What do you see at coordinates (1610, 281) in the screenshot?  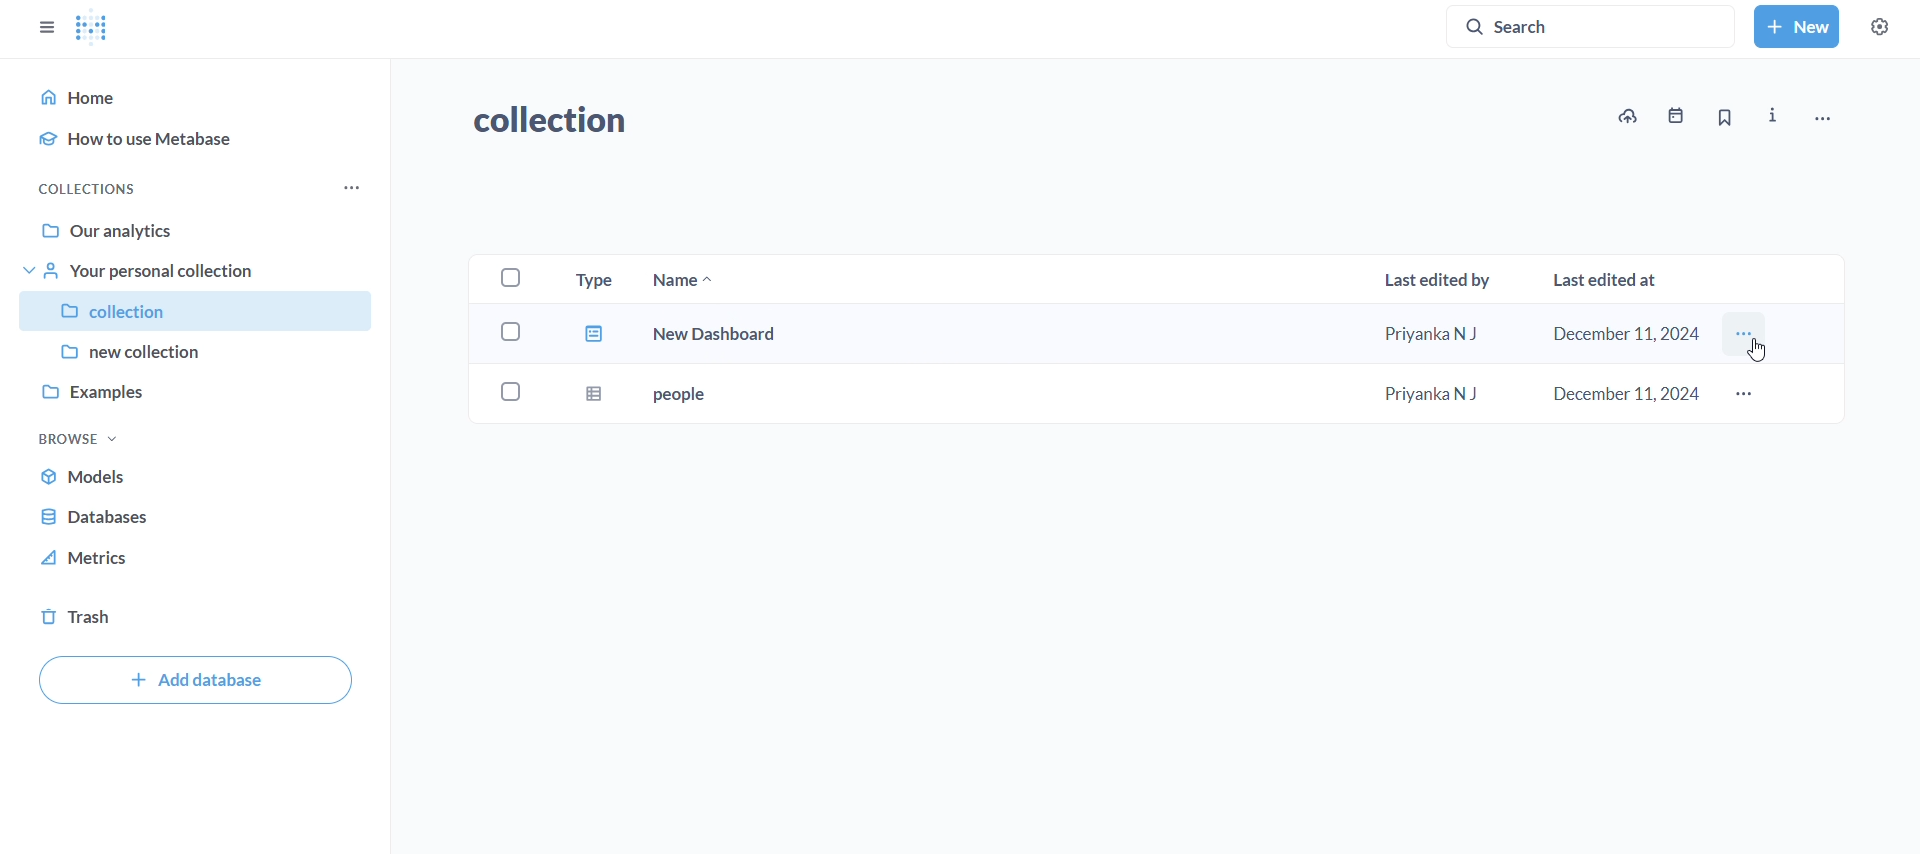 I see `last edited at` at bounding box center [1610, 281].